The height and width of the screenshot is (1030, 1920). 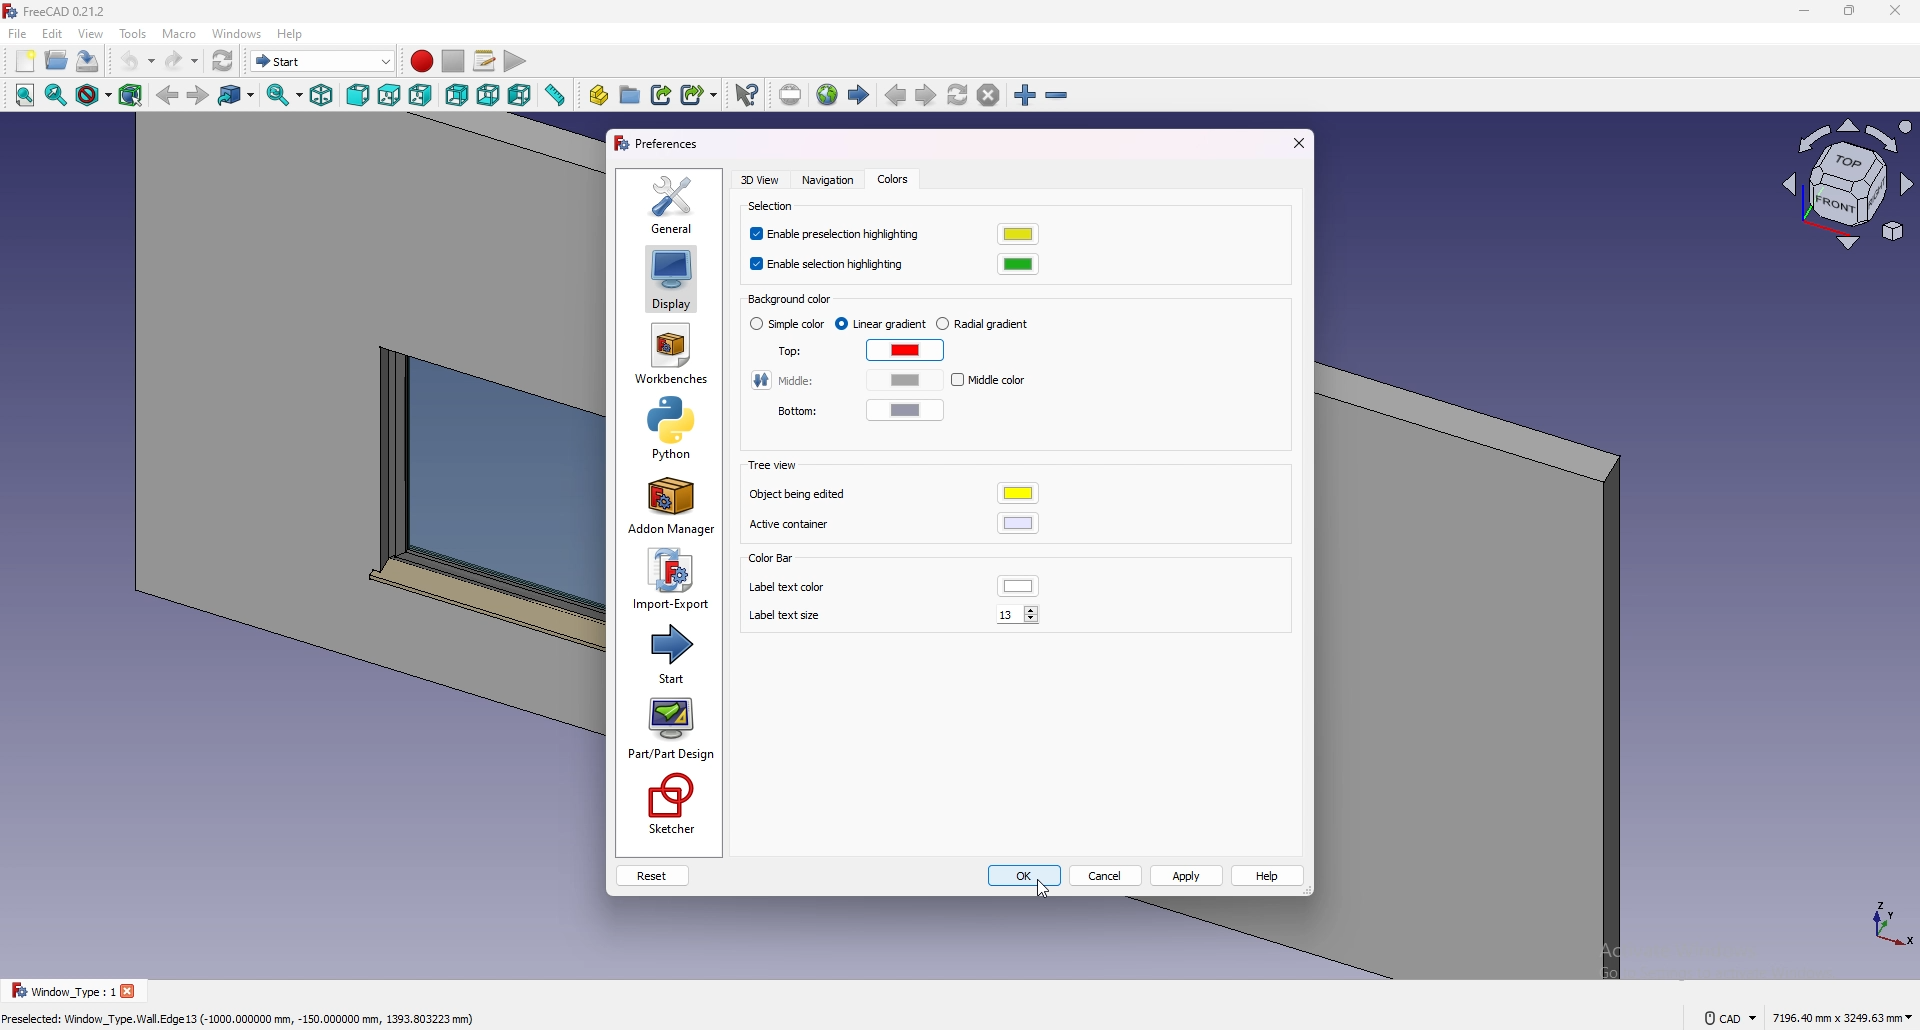 What do you see at coordinates (1019, 586) in the screenshot?
I see `label text color` at bounding box center [1019, 586].